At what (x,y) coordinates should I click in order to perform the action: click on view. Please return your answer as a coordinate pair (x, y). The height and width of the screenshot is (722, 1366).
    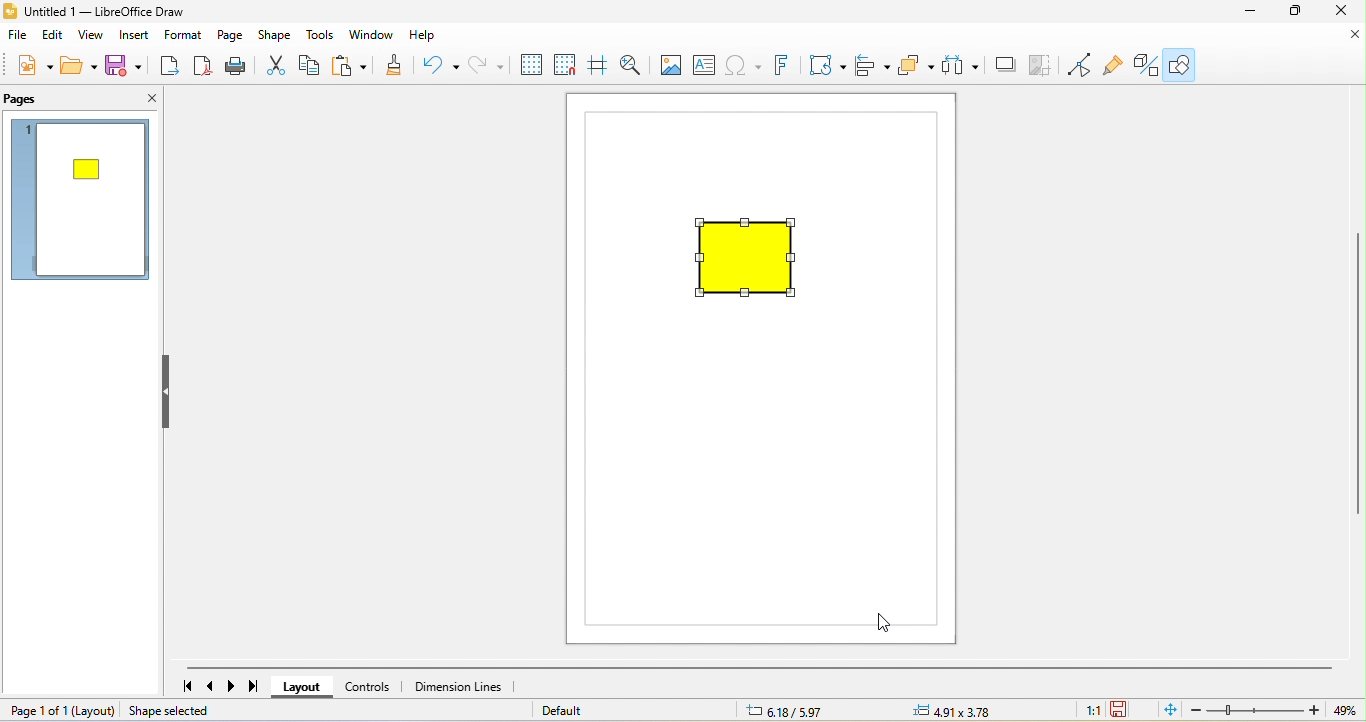
    Looking at the image, I should click on (89, 37).